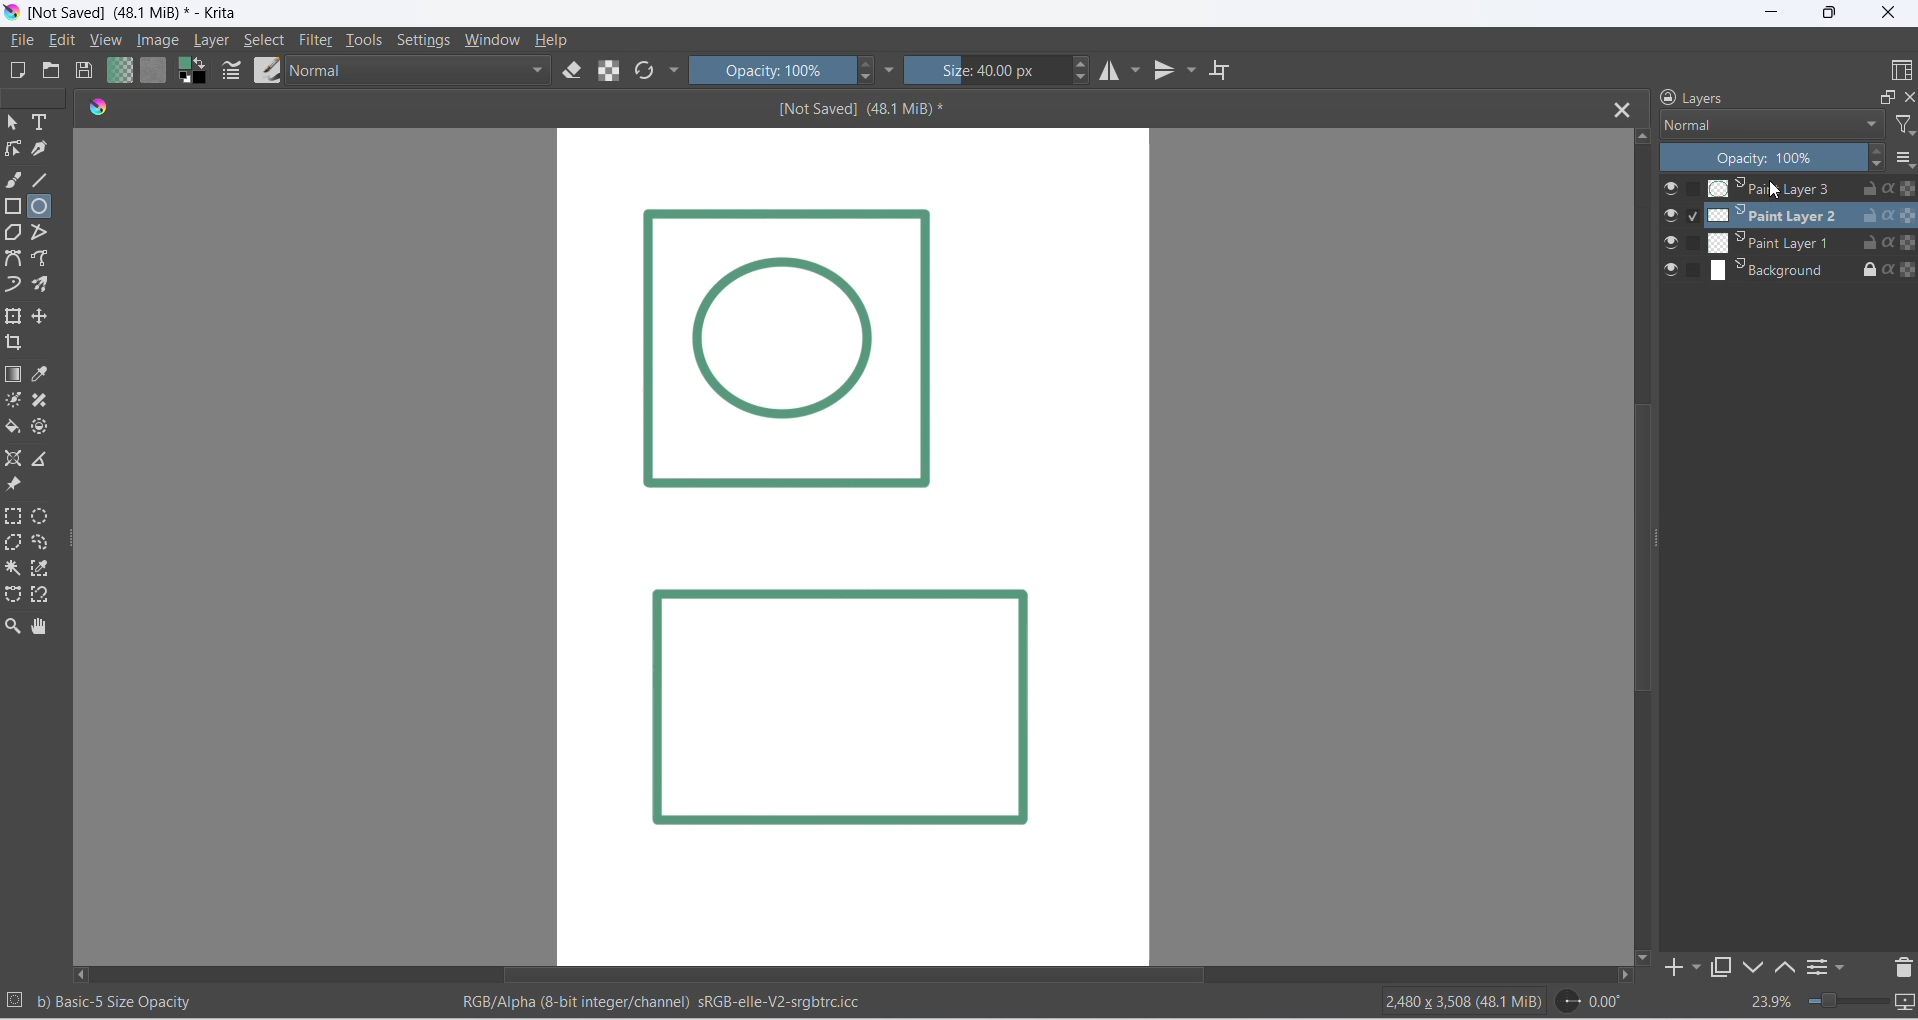  I want to click on curve selection tool, so click(46, 545).